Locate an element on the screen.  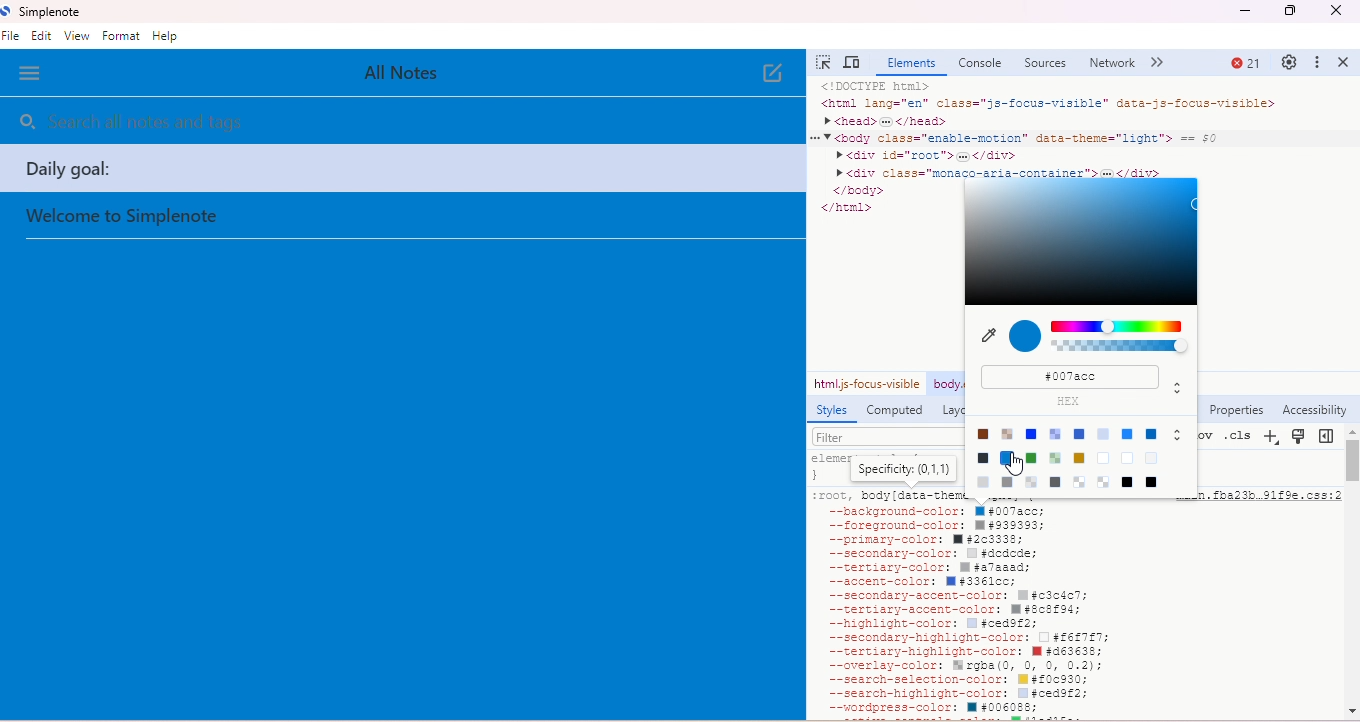
new style rule is located at coordinates (1272, 439).